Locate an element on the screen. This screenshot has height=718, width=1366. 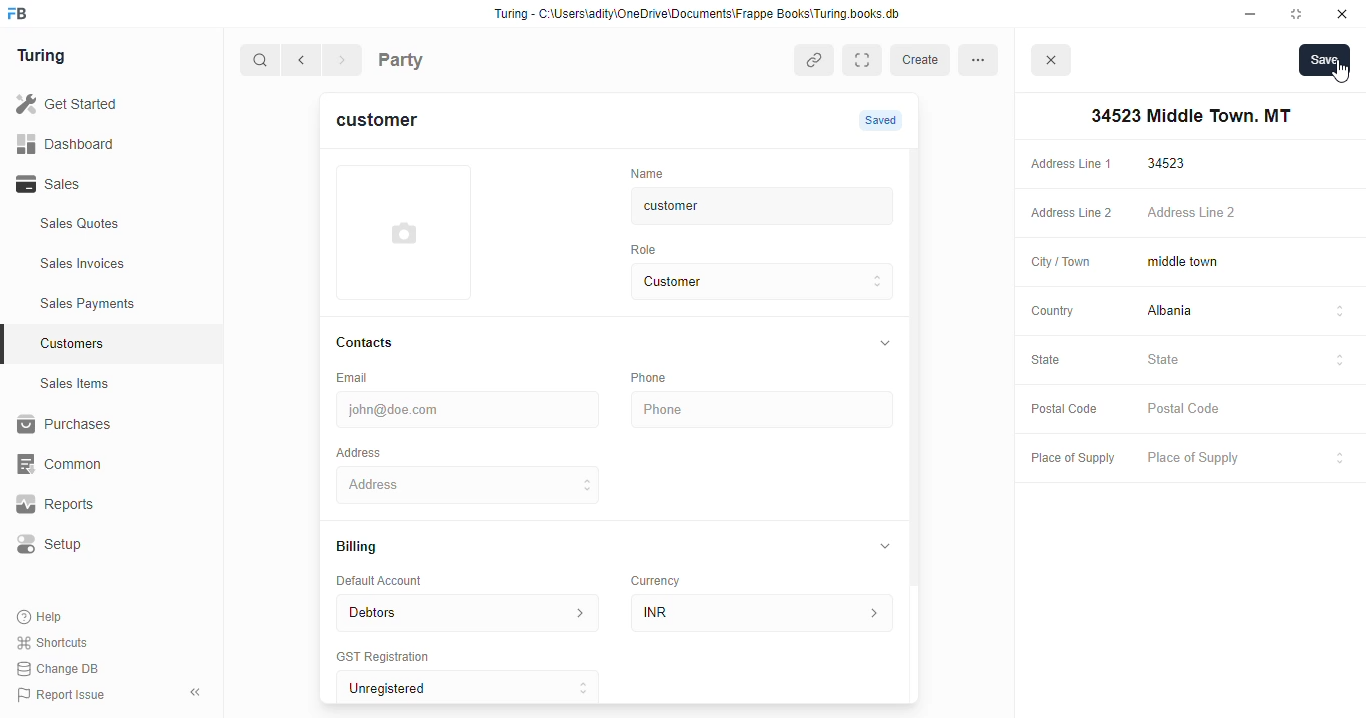
Customers is located at coordinates (123, 341).